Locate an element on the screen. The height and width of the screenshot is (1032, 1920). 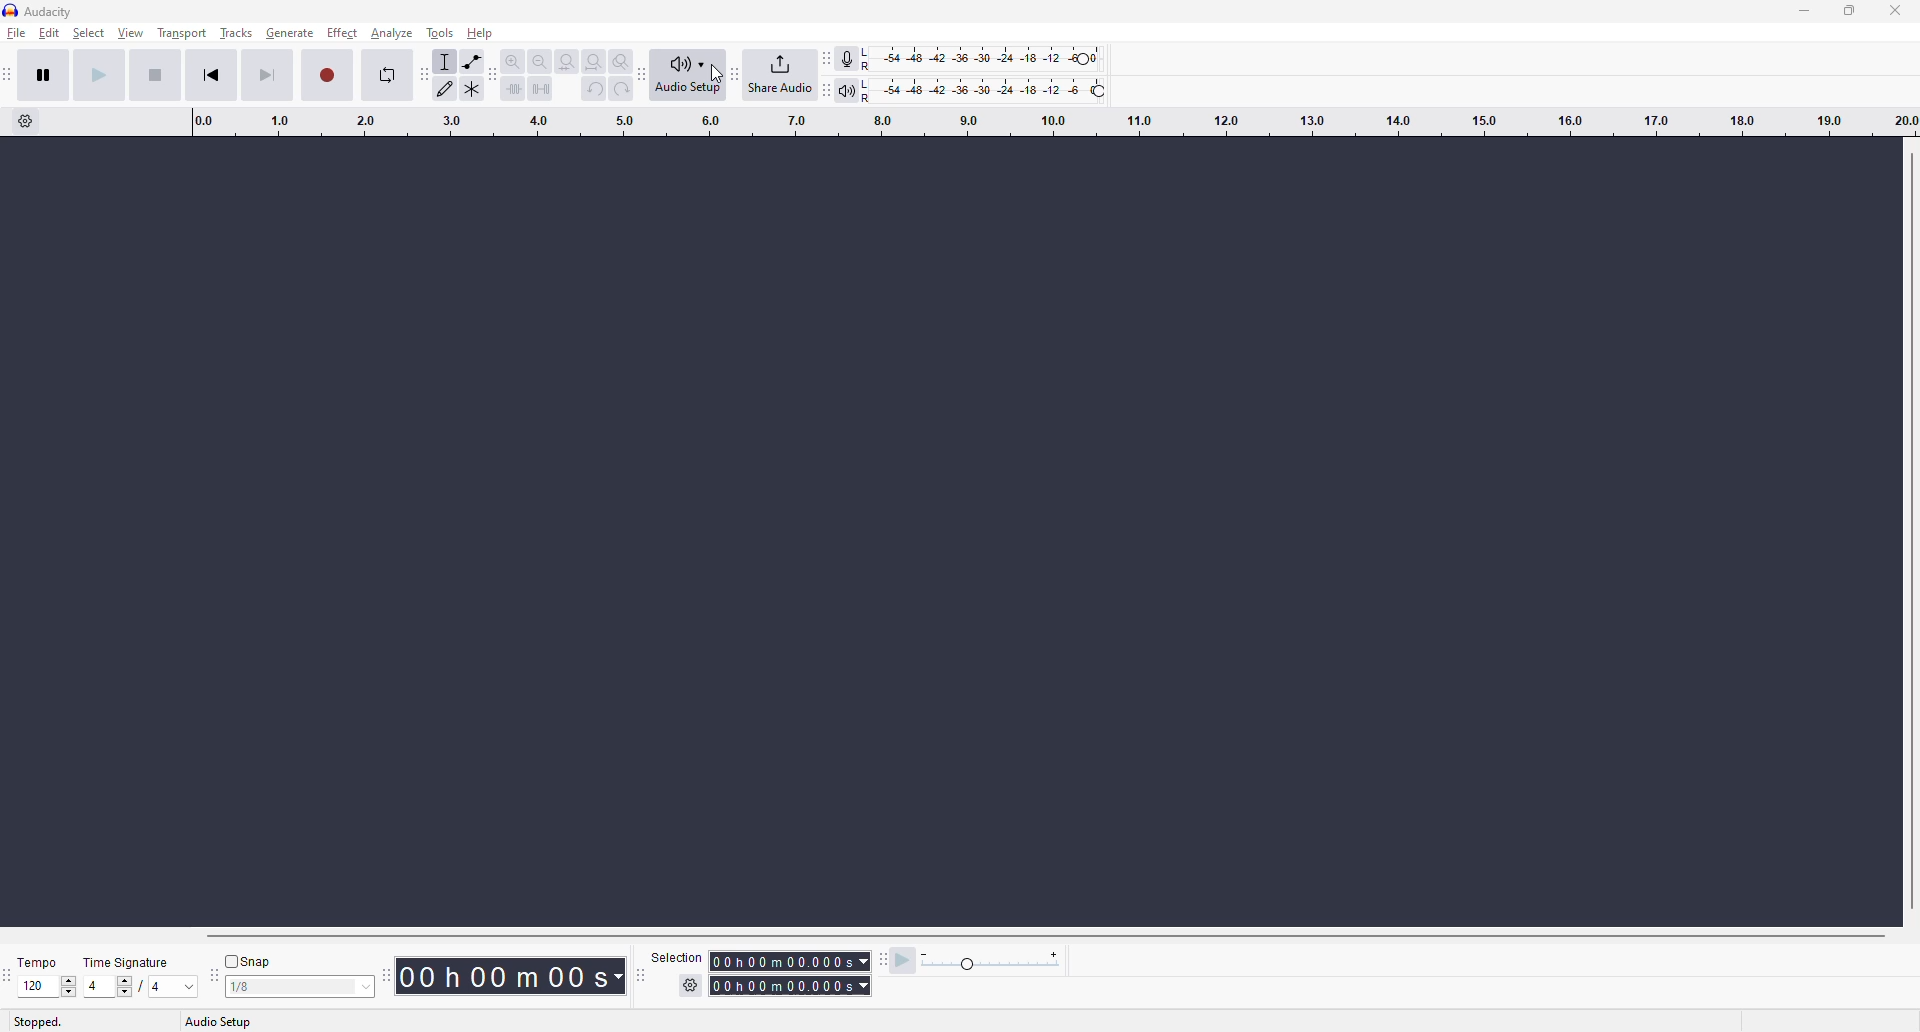
click and drag to define a looping region is located at coordinates (1048, 125).